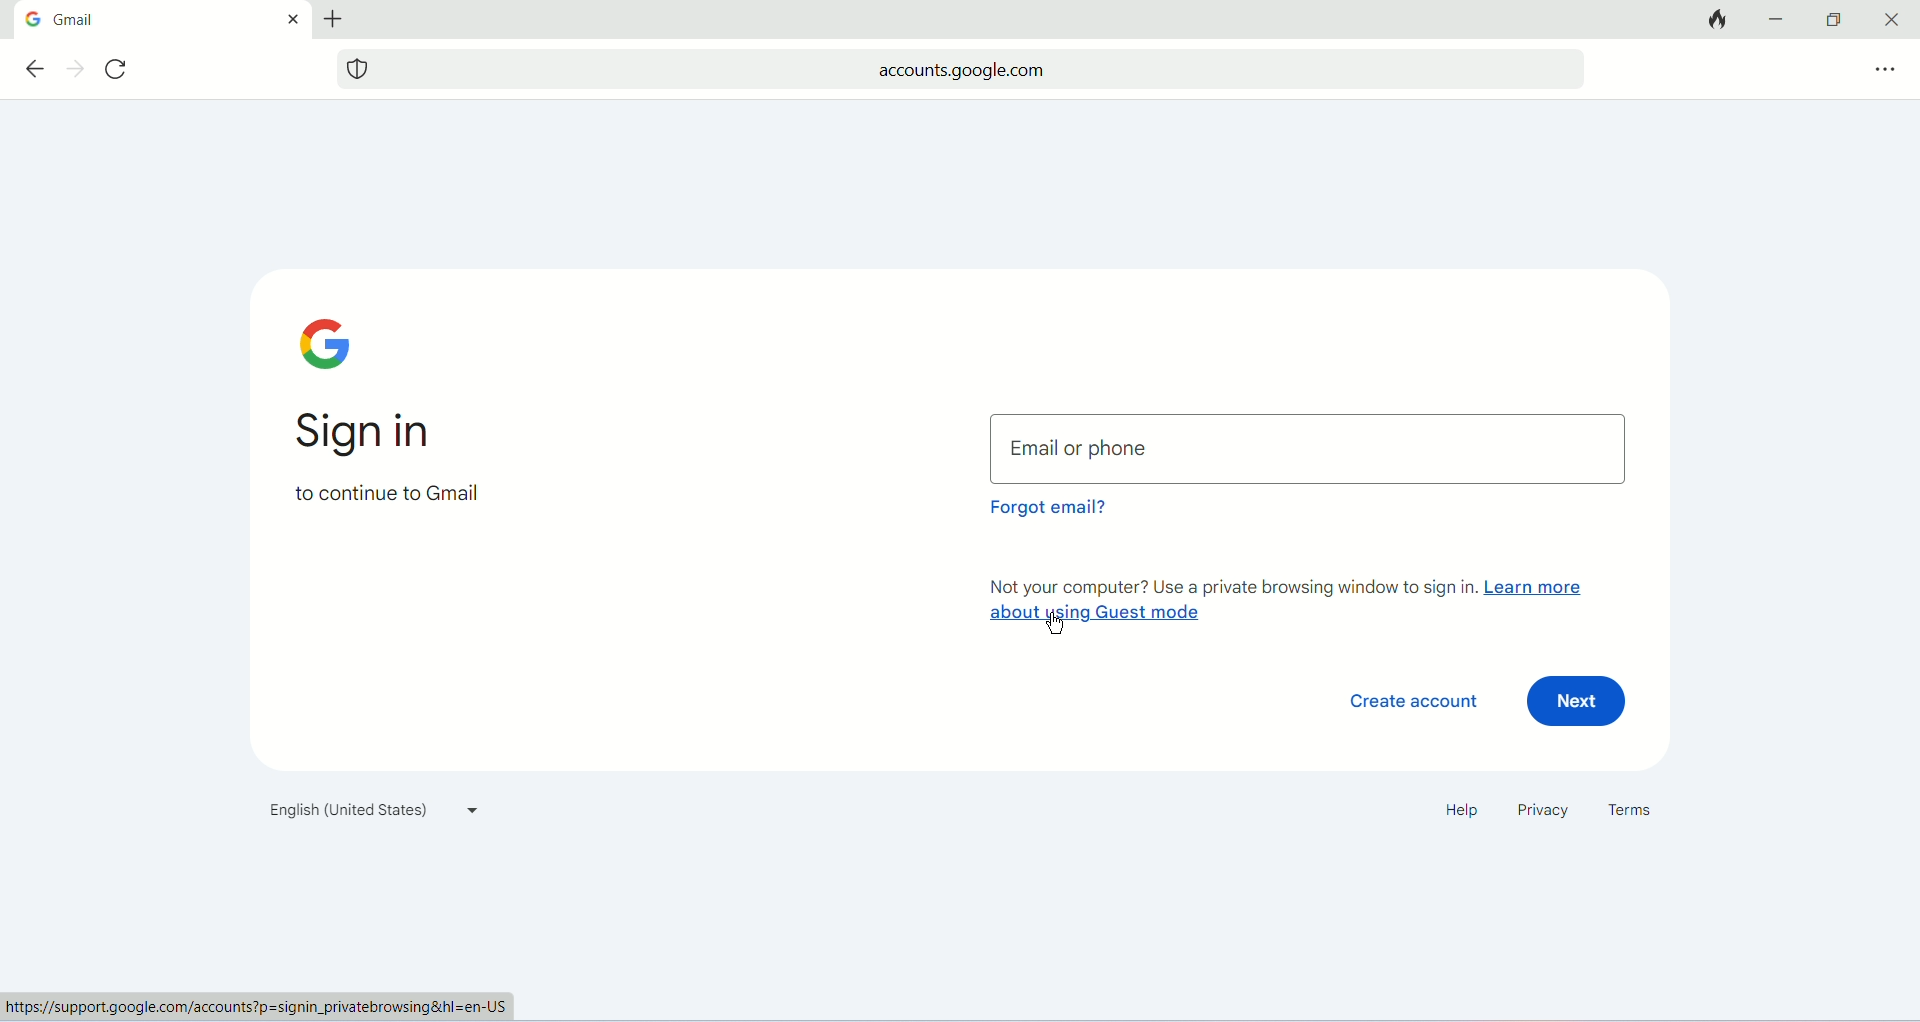 The image size is (1920, 1022). Describe the element at coordinates (983, 68) in the screenshot. I see `accounts.google.com` at that location.